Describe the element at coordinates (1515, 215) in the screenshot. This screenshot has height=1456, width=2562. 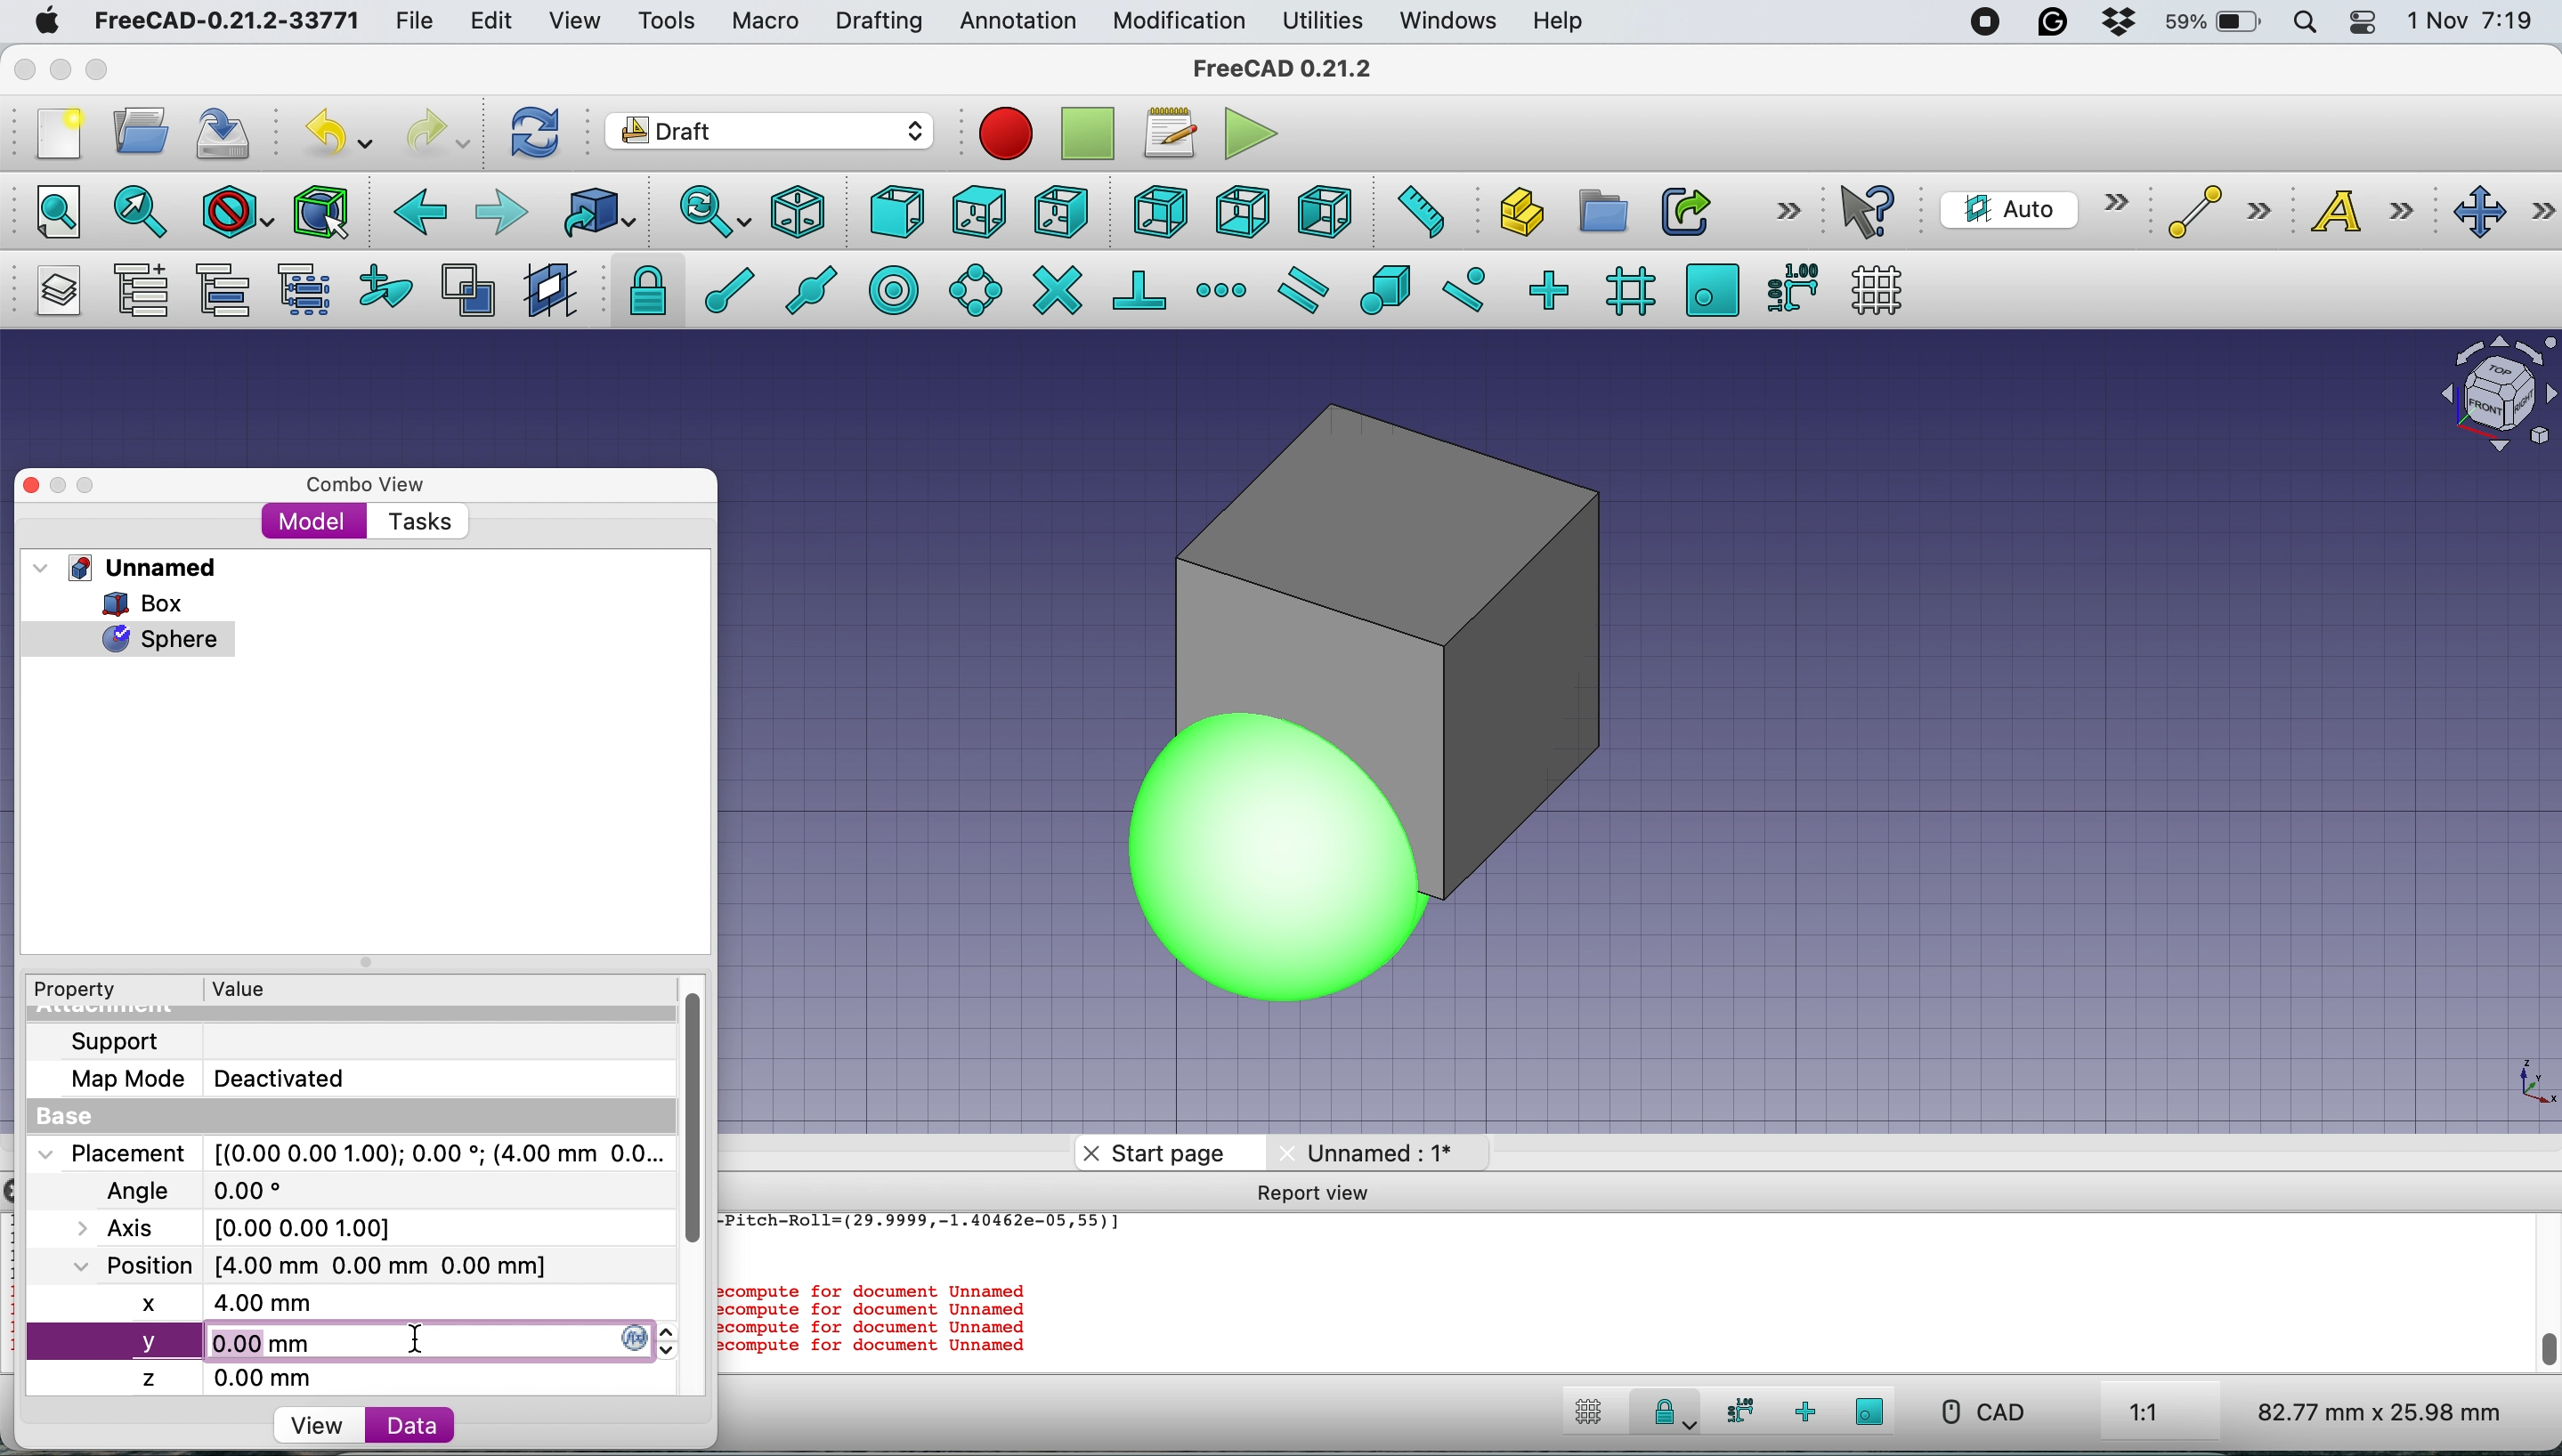
I see `create part` at that location.